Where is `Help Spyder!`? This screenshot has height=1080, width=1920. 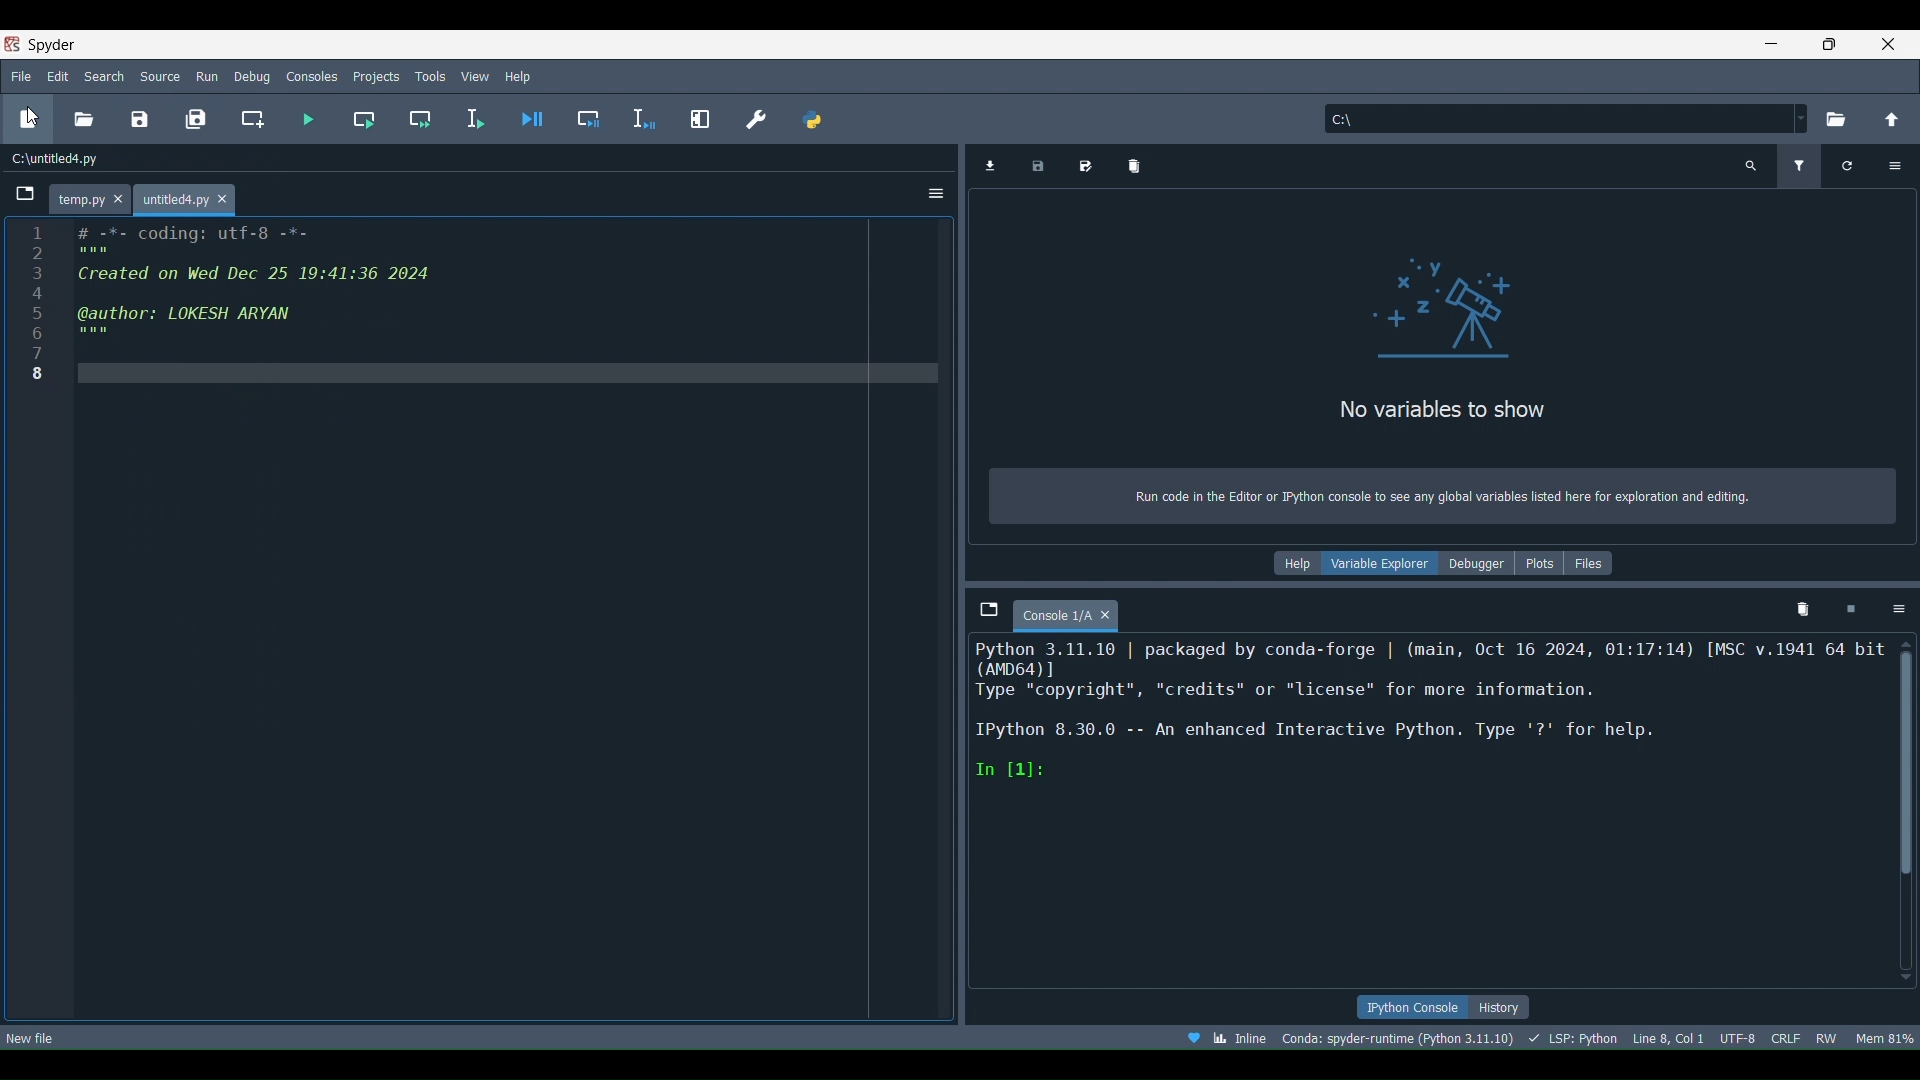 Help Spyder! is located at coordinates (1195, 1038).